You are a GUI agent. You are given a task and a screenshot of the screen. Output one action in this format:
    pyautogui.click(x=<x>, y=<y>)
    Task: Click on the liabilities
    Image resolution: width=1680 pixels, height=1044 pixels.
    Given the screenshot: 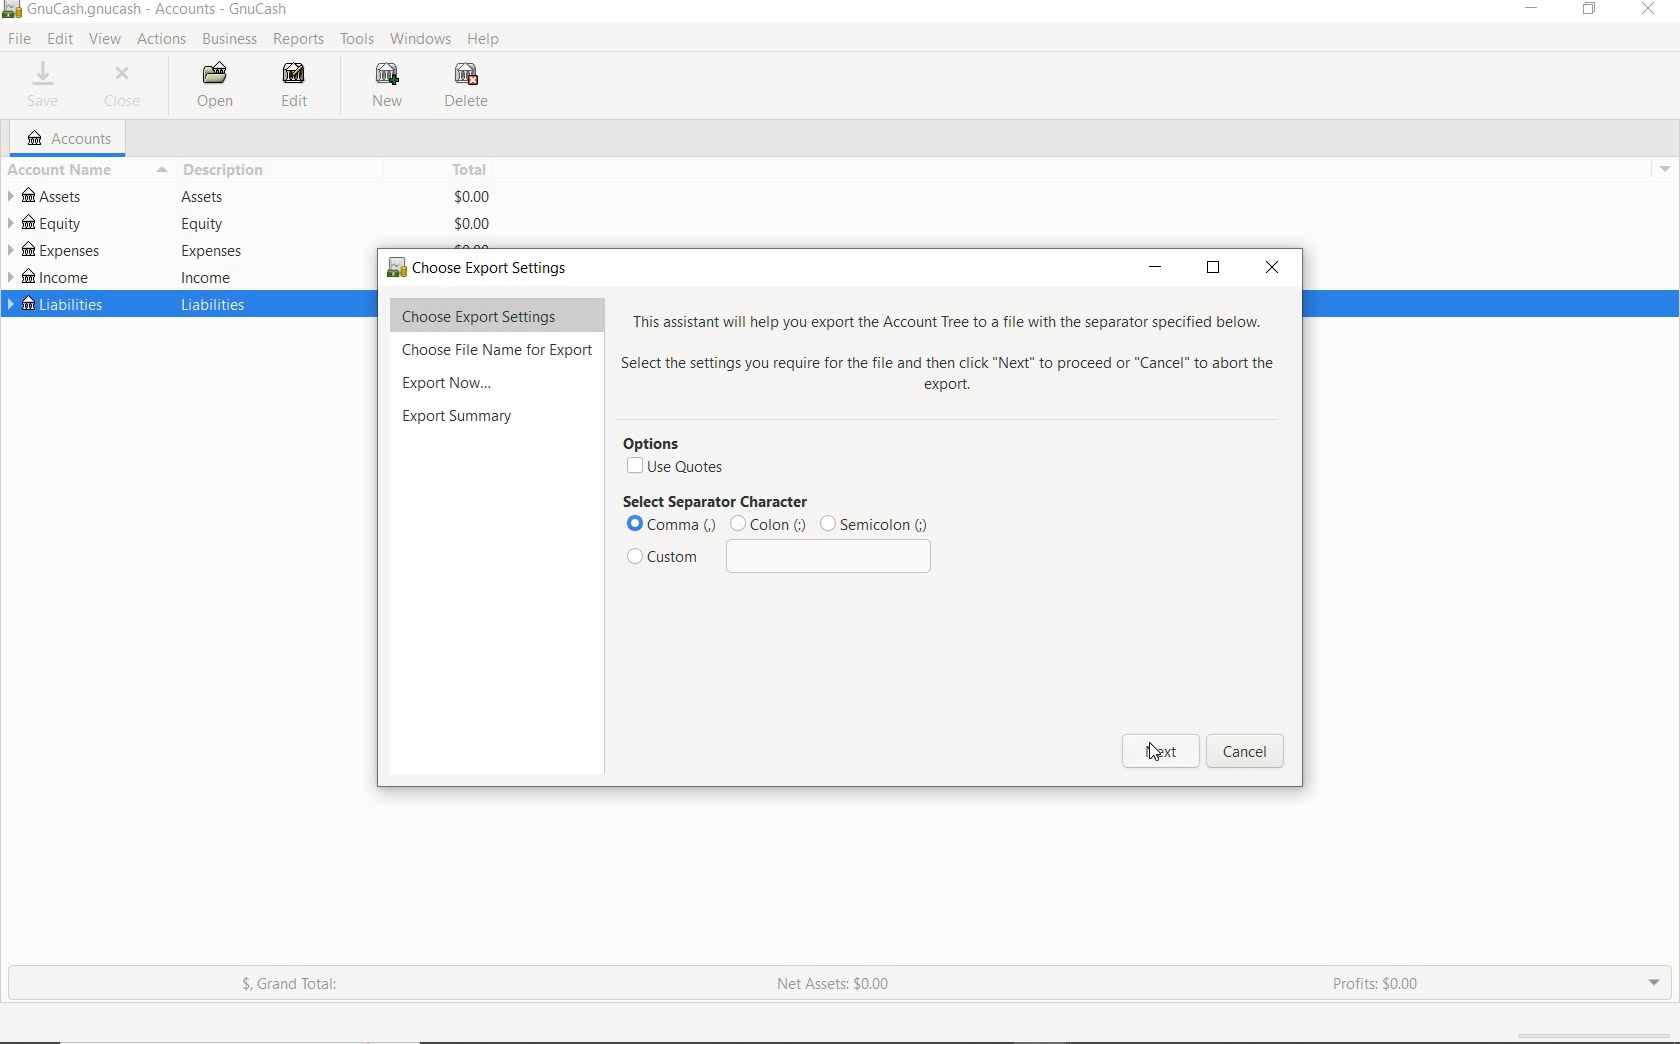 What is the action you would take?
    pyautogui.click(x=217, y=303)
    